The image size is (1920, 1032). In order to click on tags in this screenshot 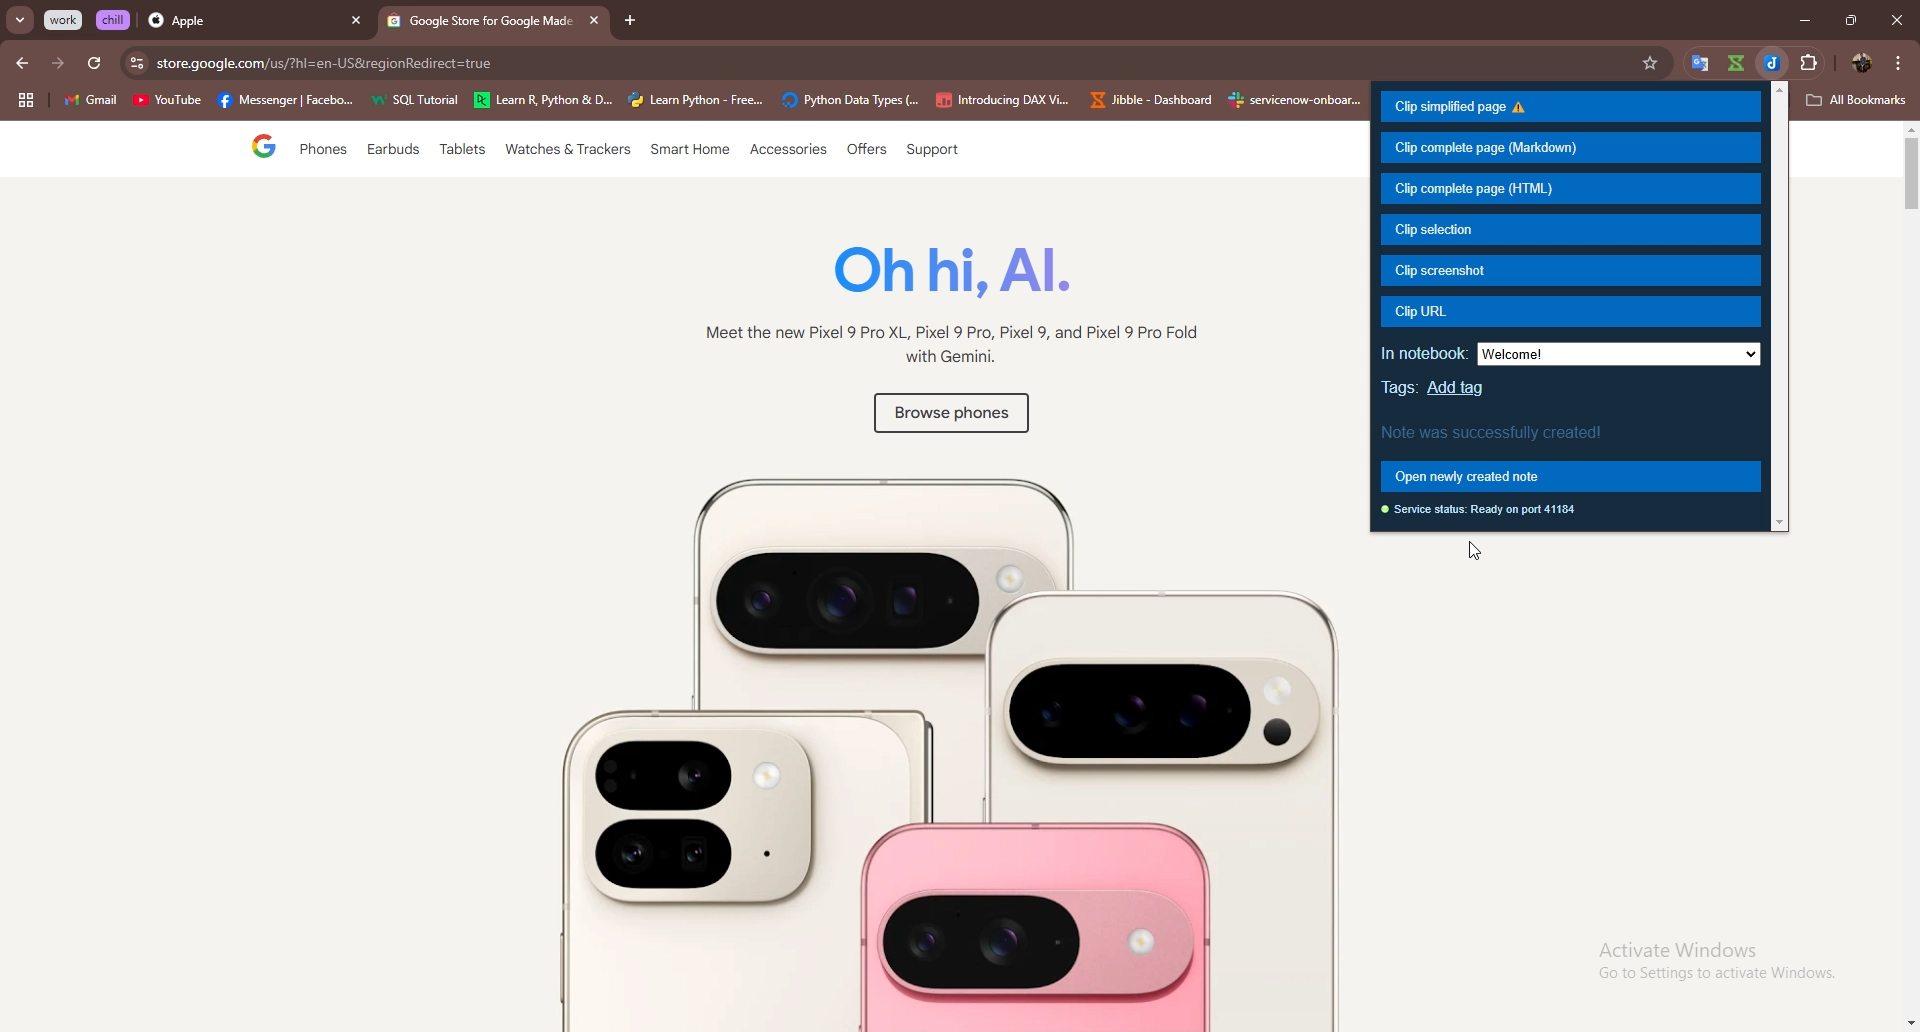, I will do `click(1402, 388)`.